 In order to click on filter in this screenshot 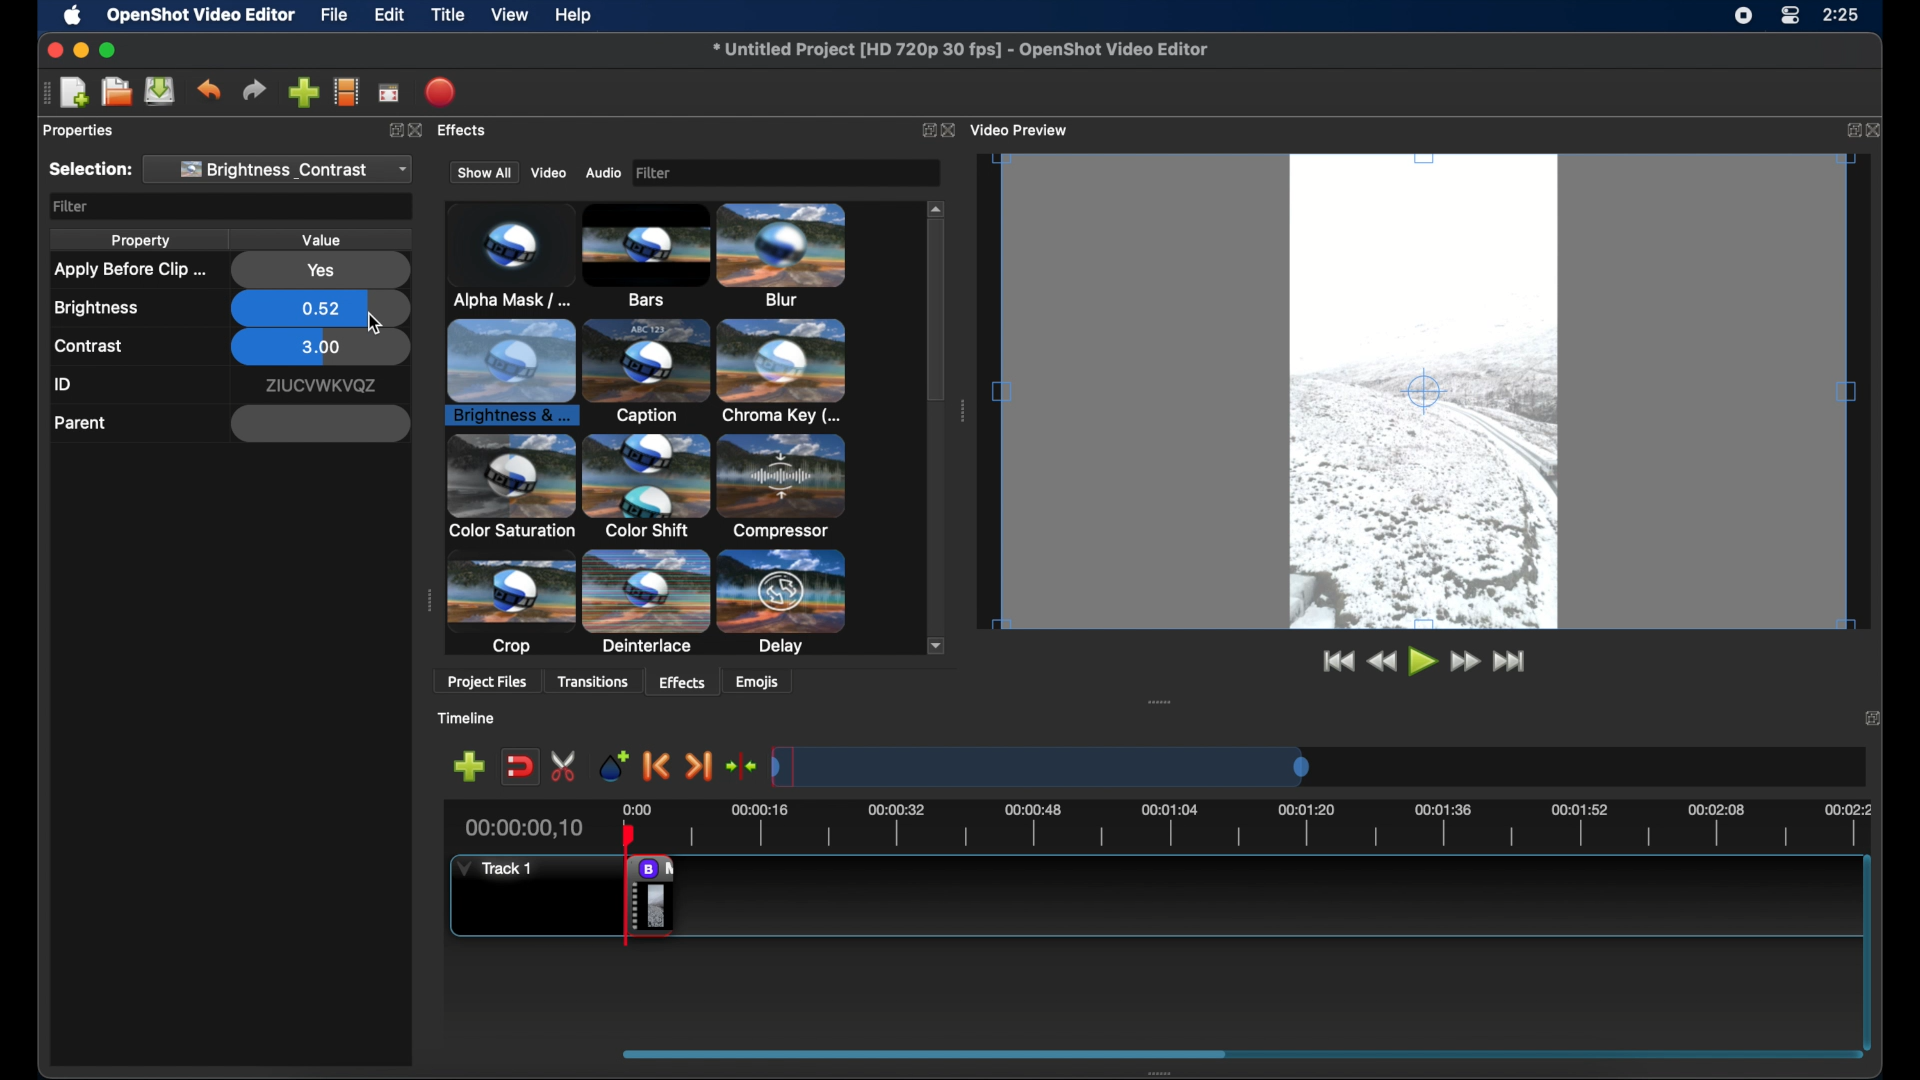, I will do `click(71, 207)`.